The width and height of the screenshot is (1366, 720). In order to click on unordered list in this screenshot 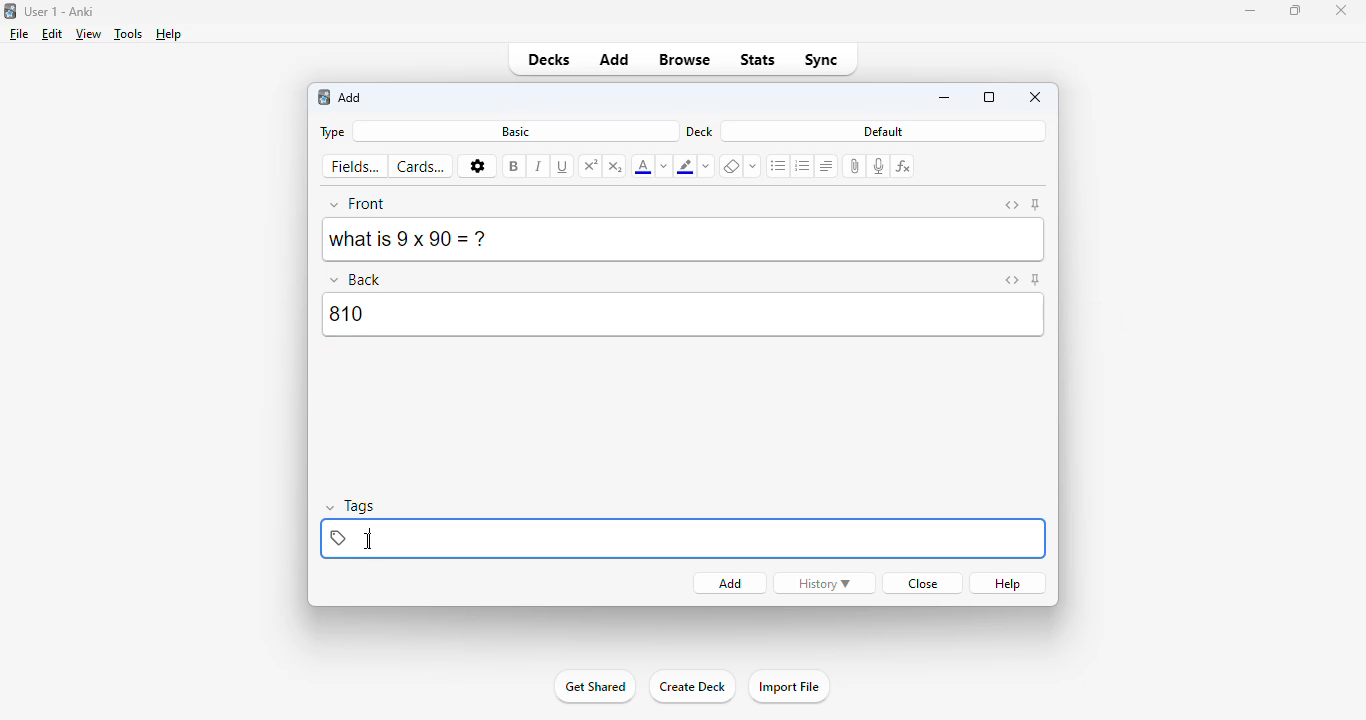, I will do `click(779, 167)`.